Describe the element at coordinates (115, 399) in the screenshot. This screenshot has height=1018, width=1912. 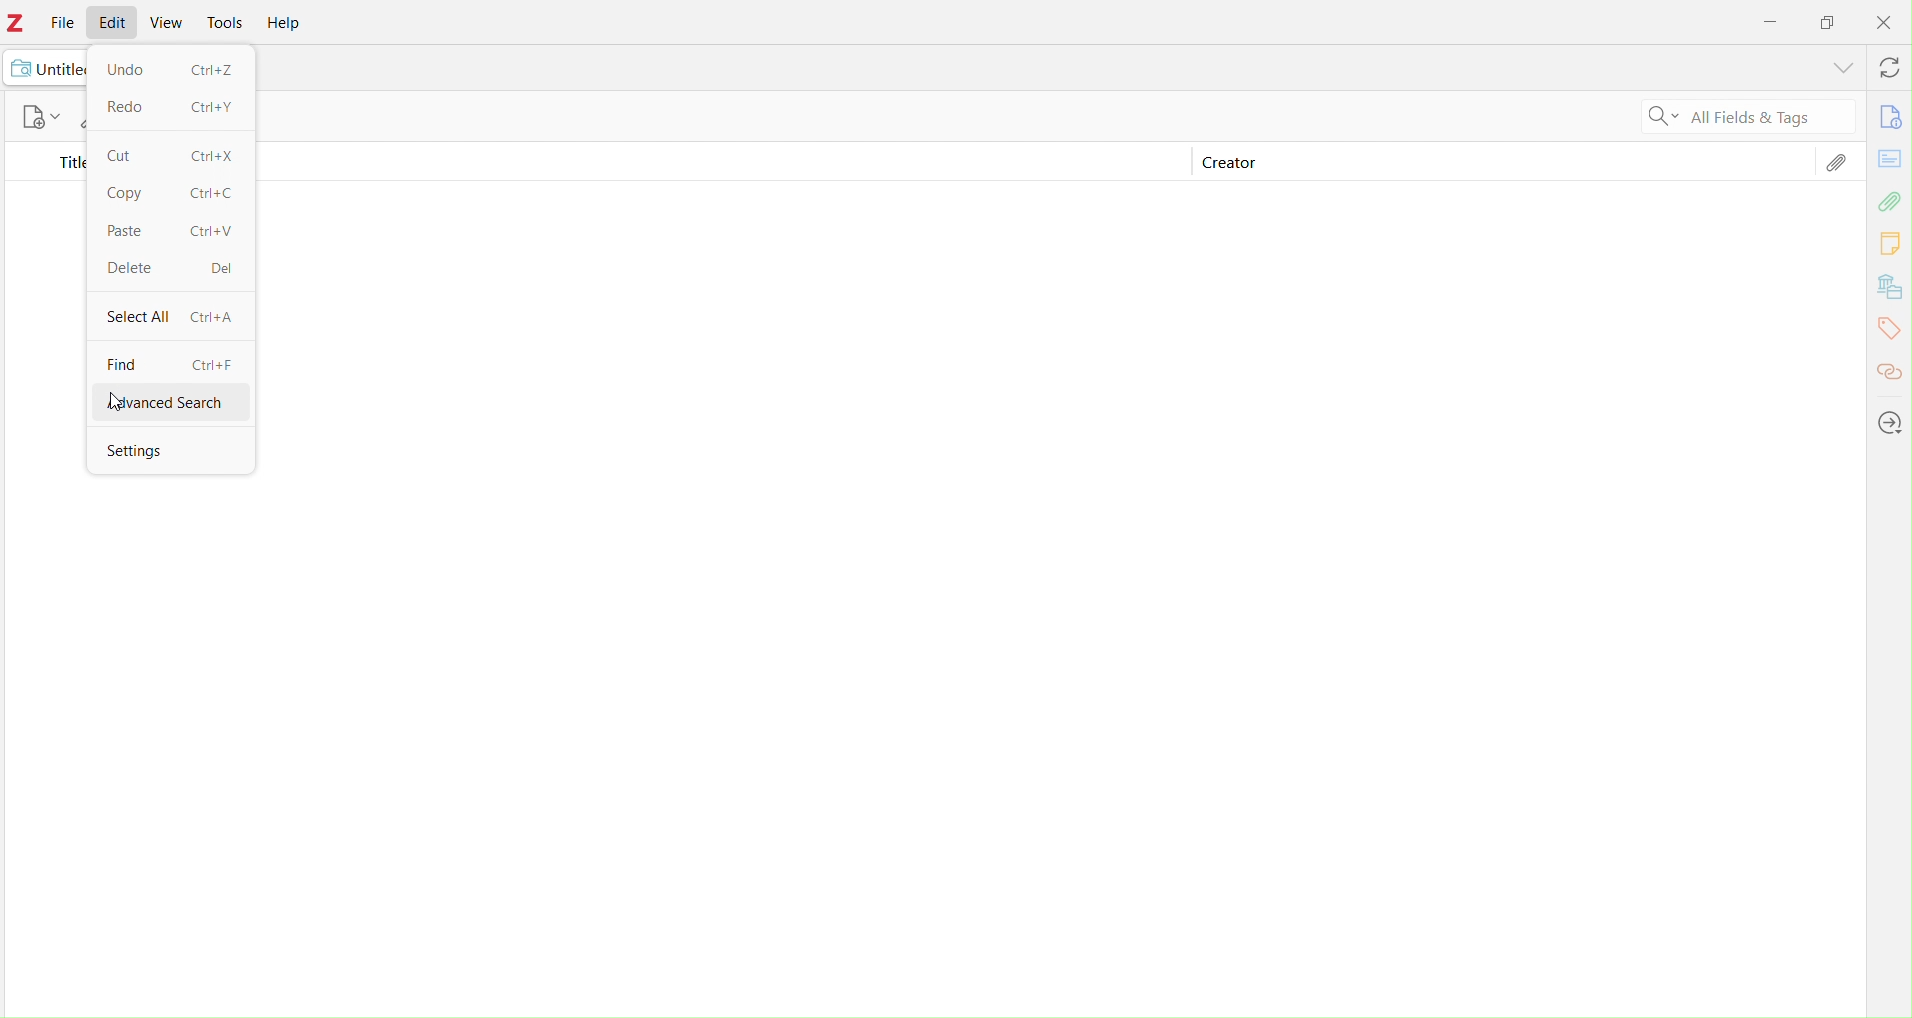
I see `Cursor` at that location.